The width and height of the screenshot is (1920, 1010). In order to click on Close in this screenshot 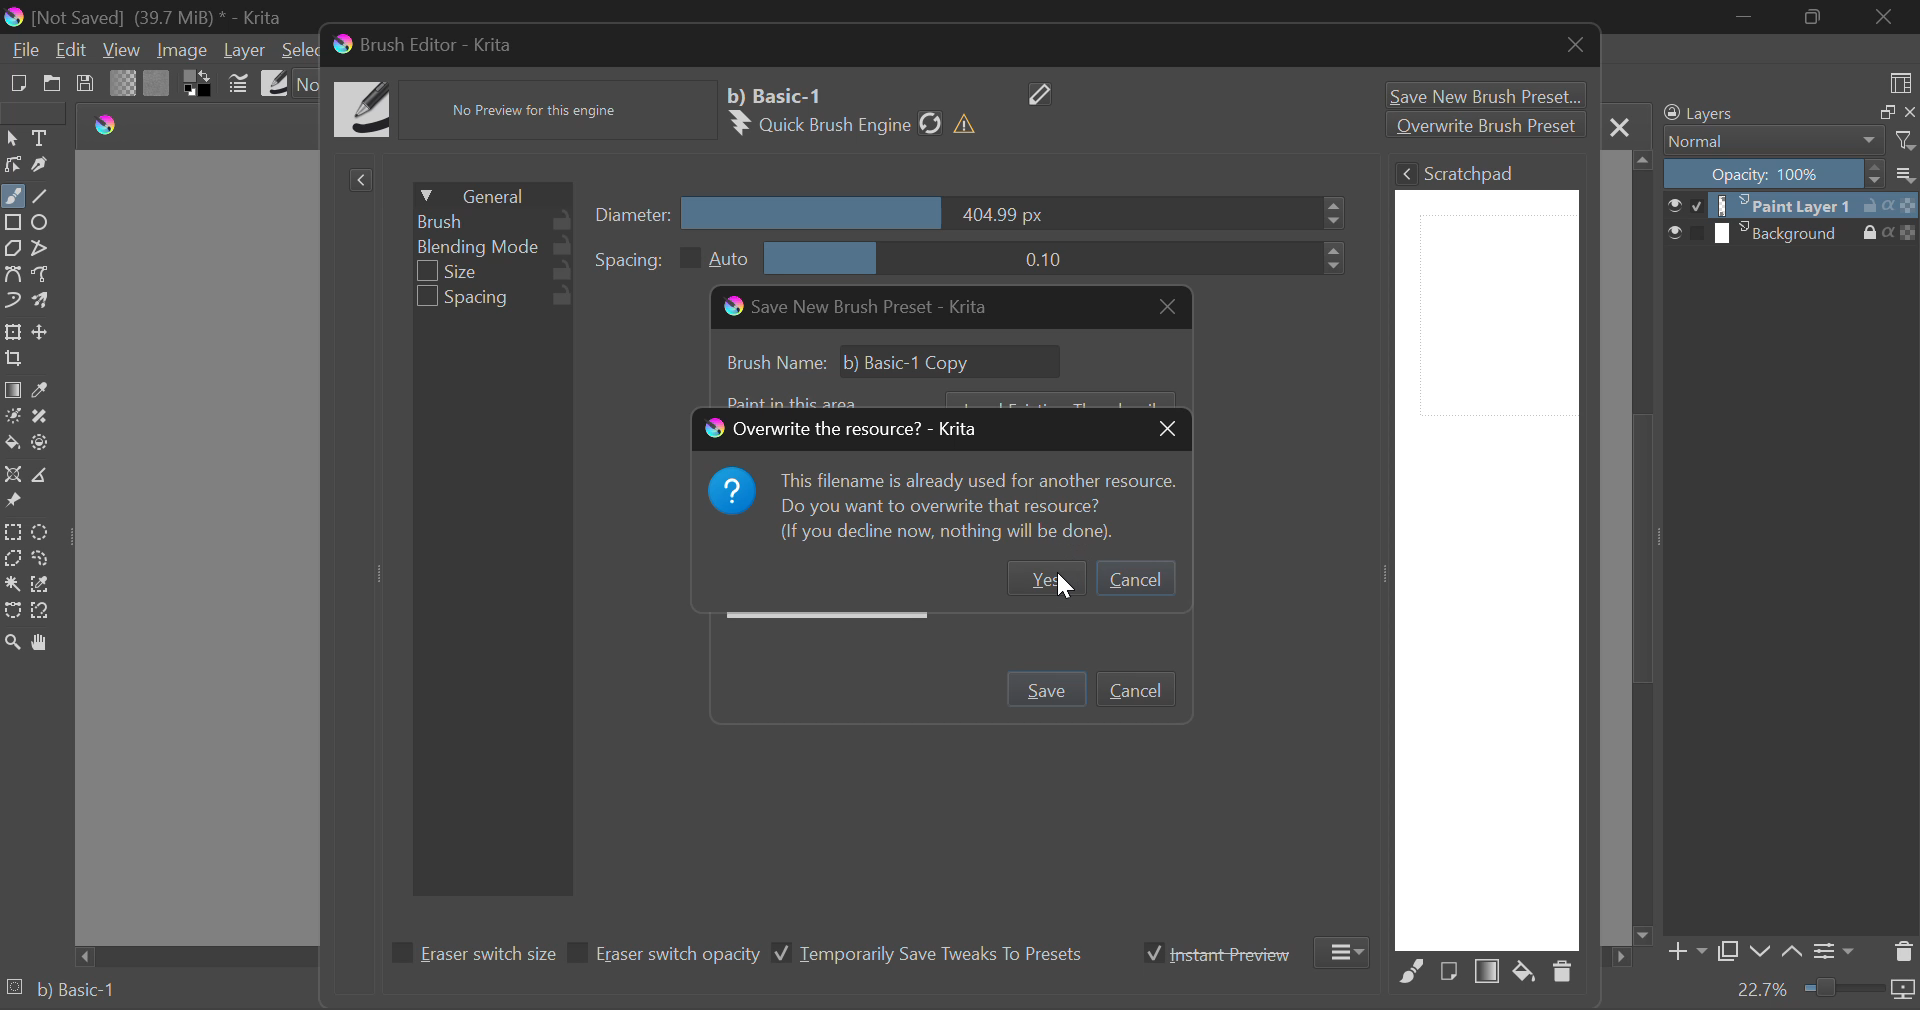, I will do `click(1576, 48)`.